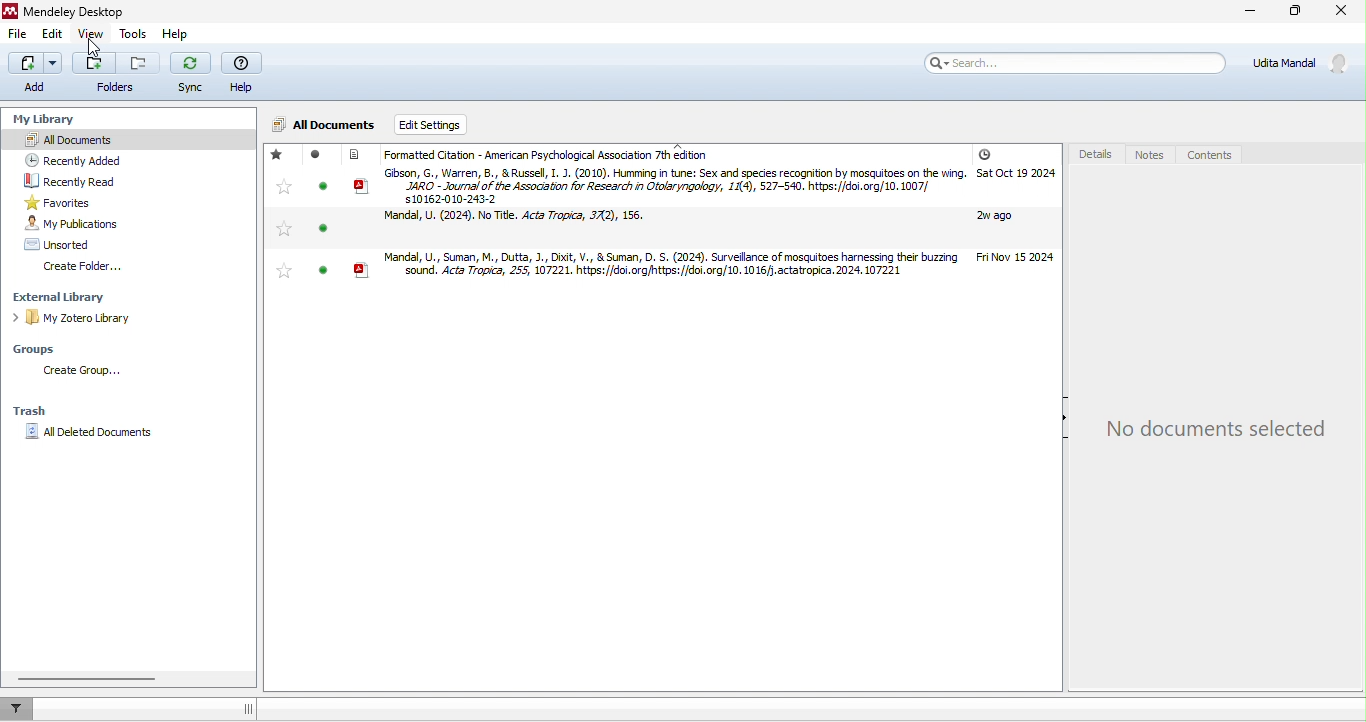 The image size is (1366, 722). What do you see at coordinates (174, 36) in the screenshot?
I see `help` at bounding box center [174, 36].